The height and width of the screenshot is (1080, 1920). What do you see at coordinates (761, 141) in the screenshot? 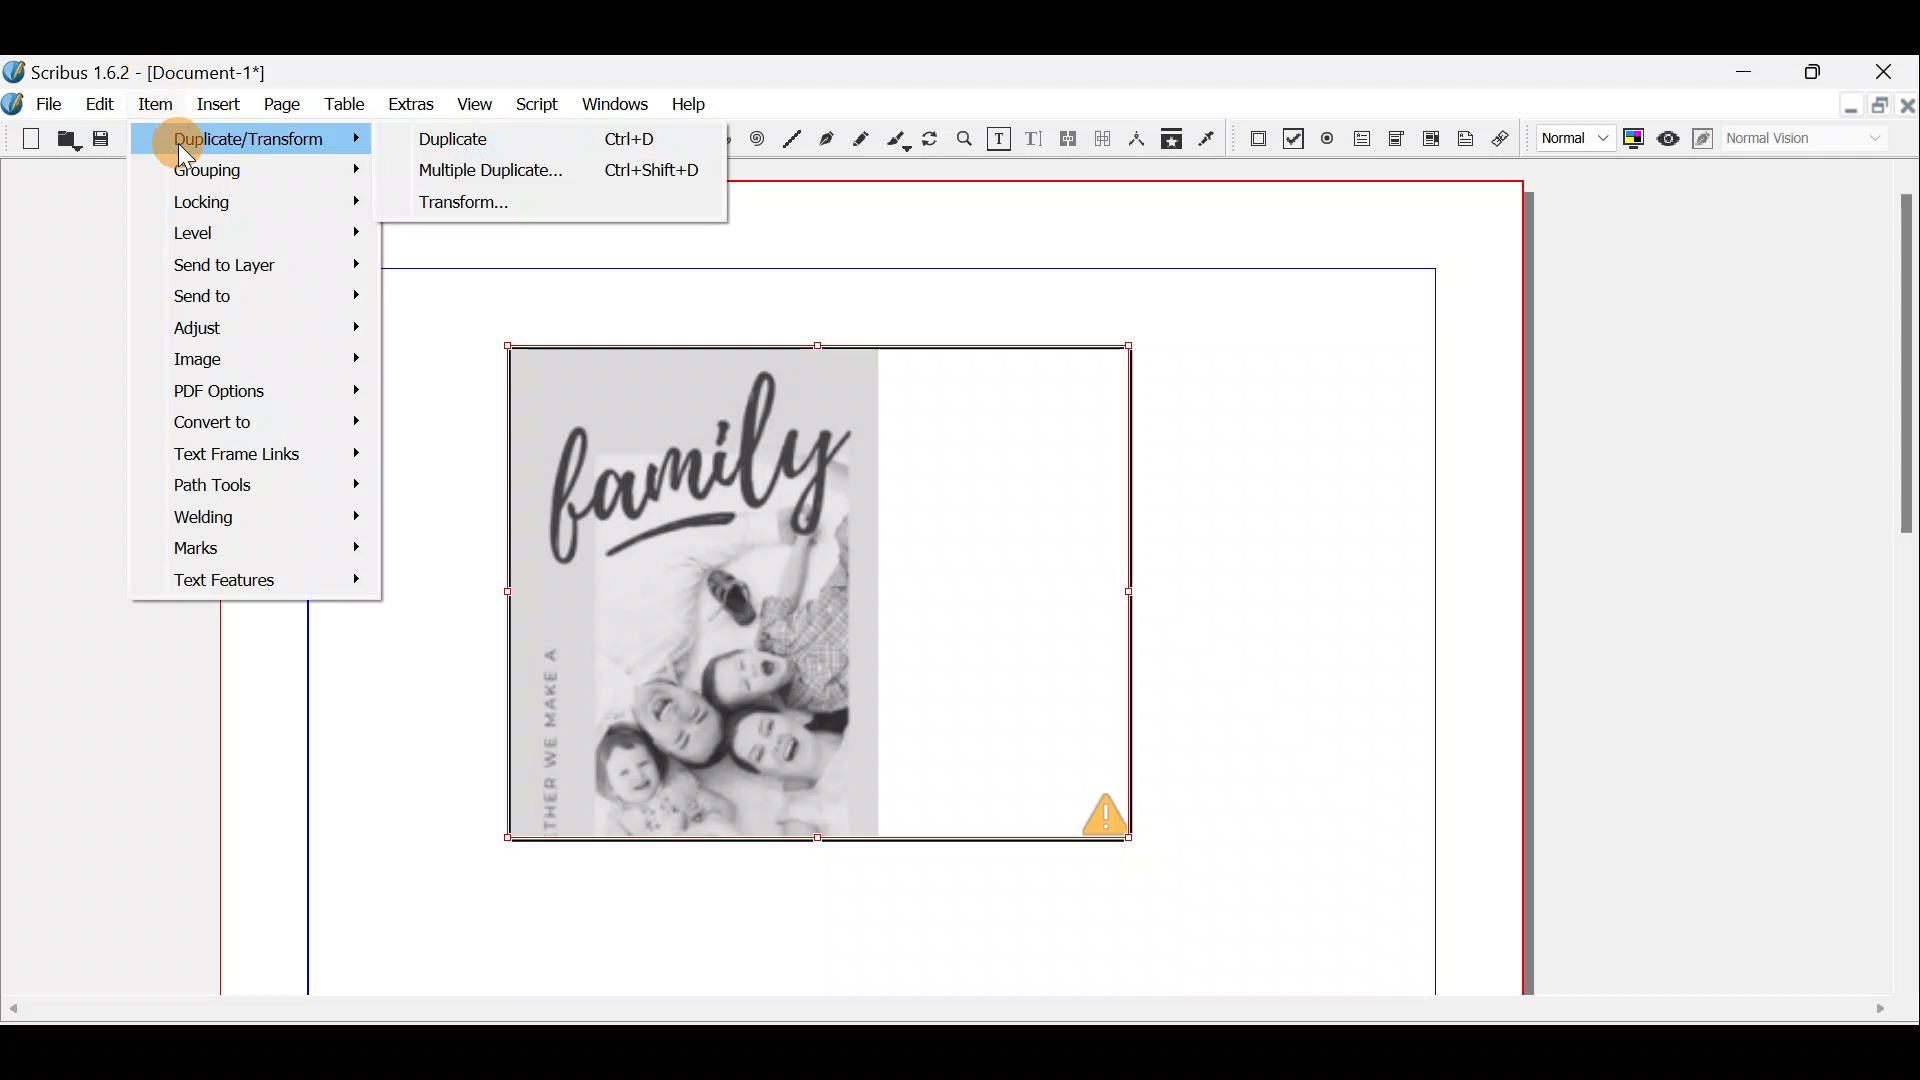
I see `Spiral` at bounding box center [761, 141].